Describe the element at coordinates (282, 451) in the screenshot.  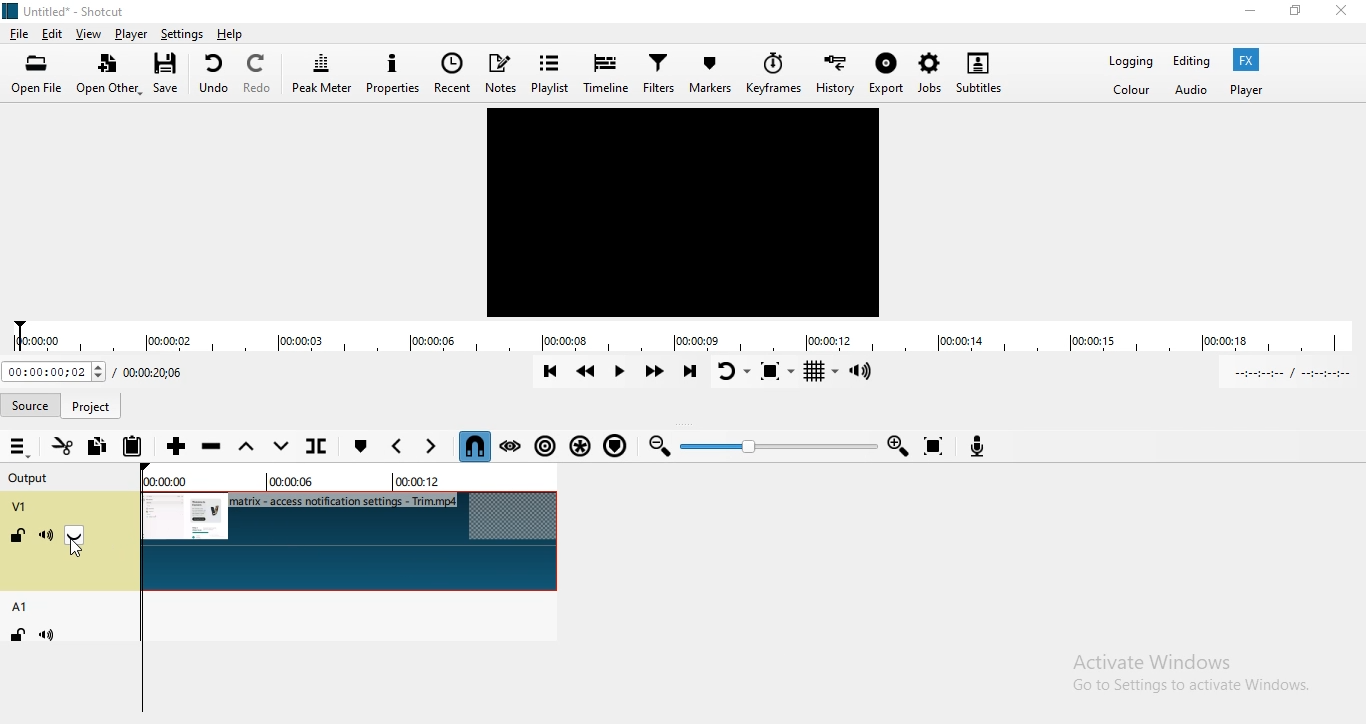
I see `overwrite` at that location.